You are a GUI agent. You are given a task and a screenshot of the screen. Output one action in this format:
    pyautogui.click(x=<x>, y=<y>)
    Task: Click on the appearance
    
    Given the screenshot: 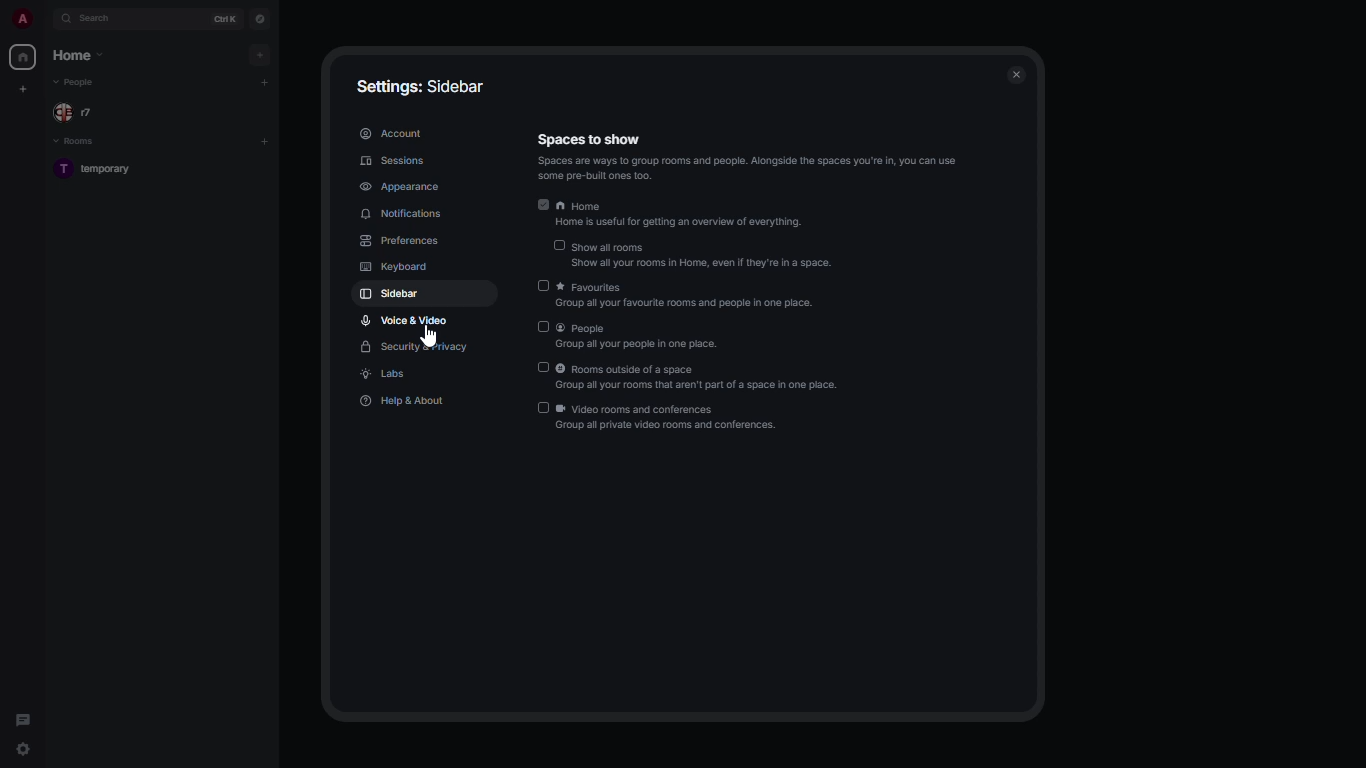 What is the action you would take?
    pyautogui.click(x=400, y=185)
    